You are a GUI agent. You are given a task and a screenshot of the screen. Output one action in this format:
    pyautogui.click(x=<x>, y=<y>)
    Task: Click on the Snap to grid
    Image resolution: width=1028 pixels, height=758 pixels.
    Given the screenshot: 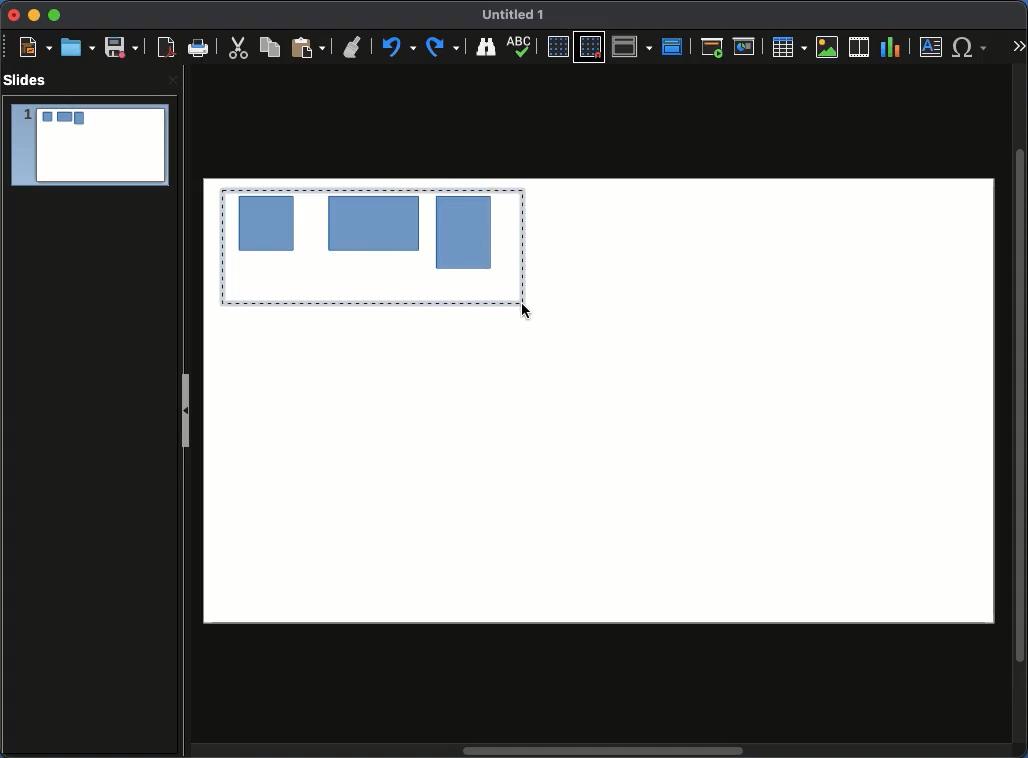 What is the action you would take?
    pyautogui.click(x=590, y=48)
    